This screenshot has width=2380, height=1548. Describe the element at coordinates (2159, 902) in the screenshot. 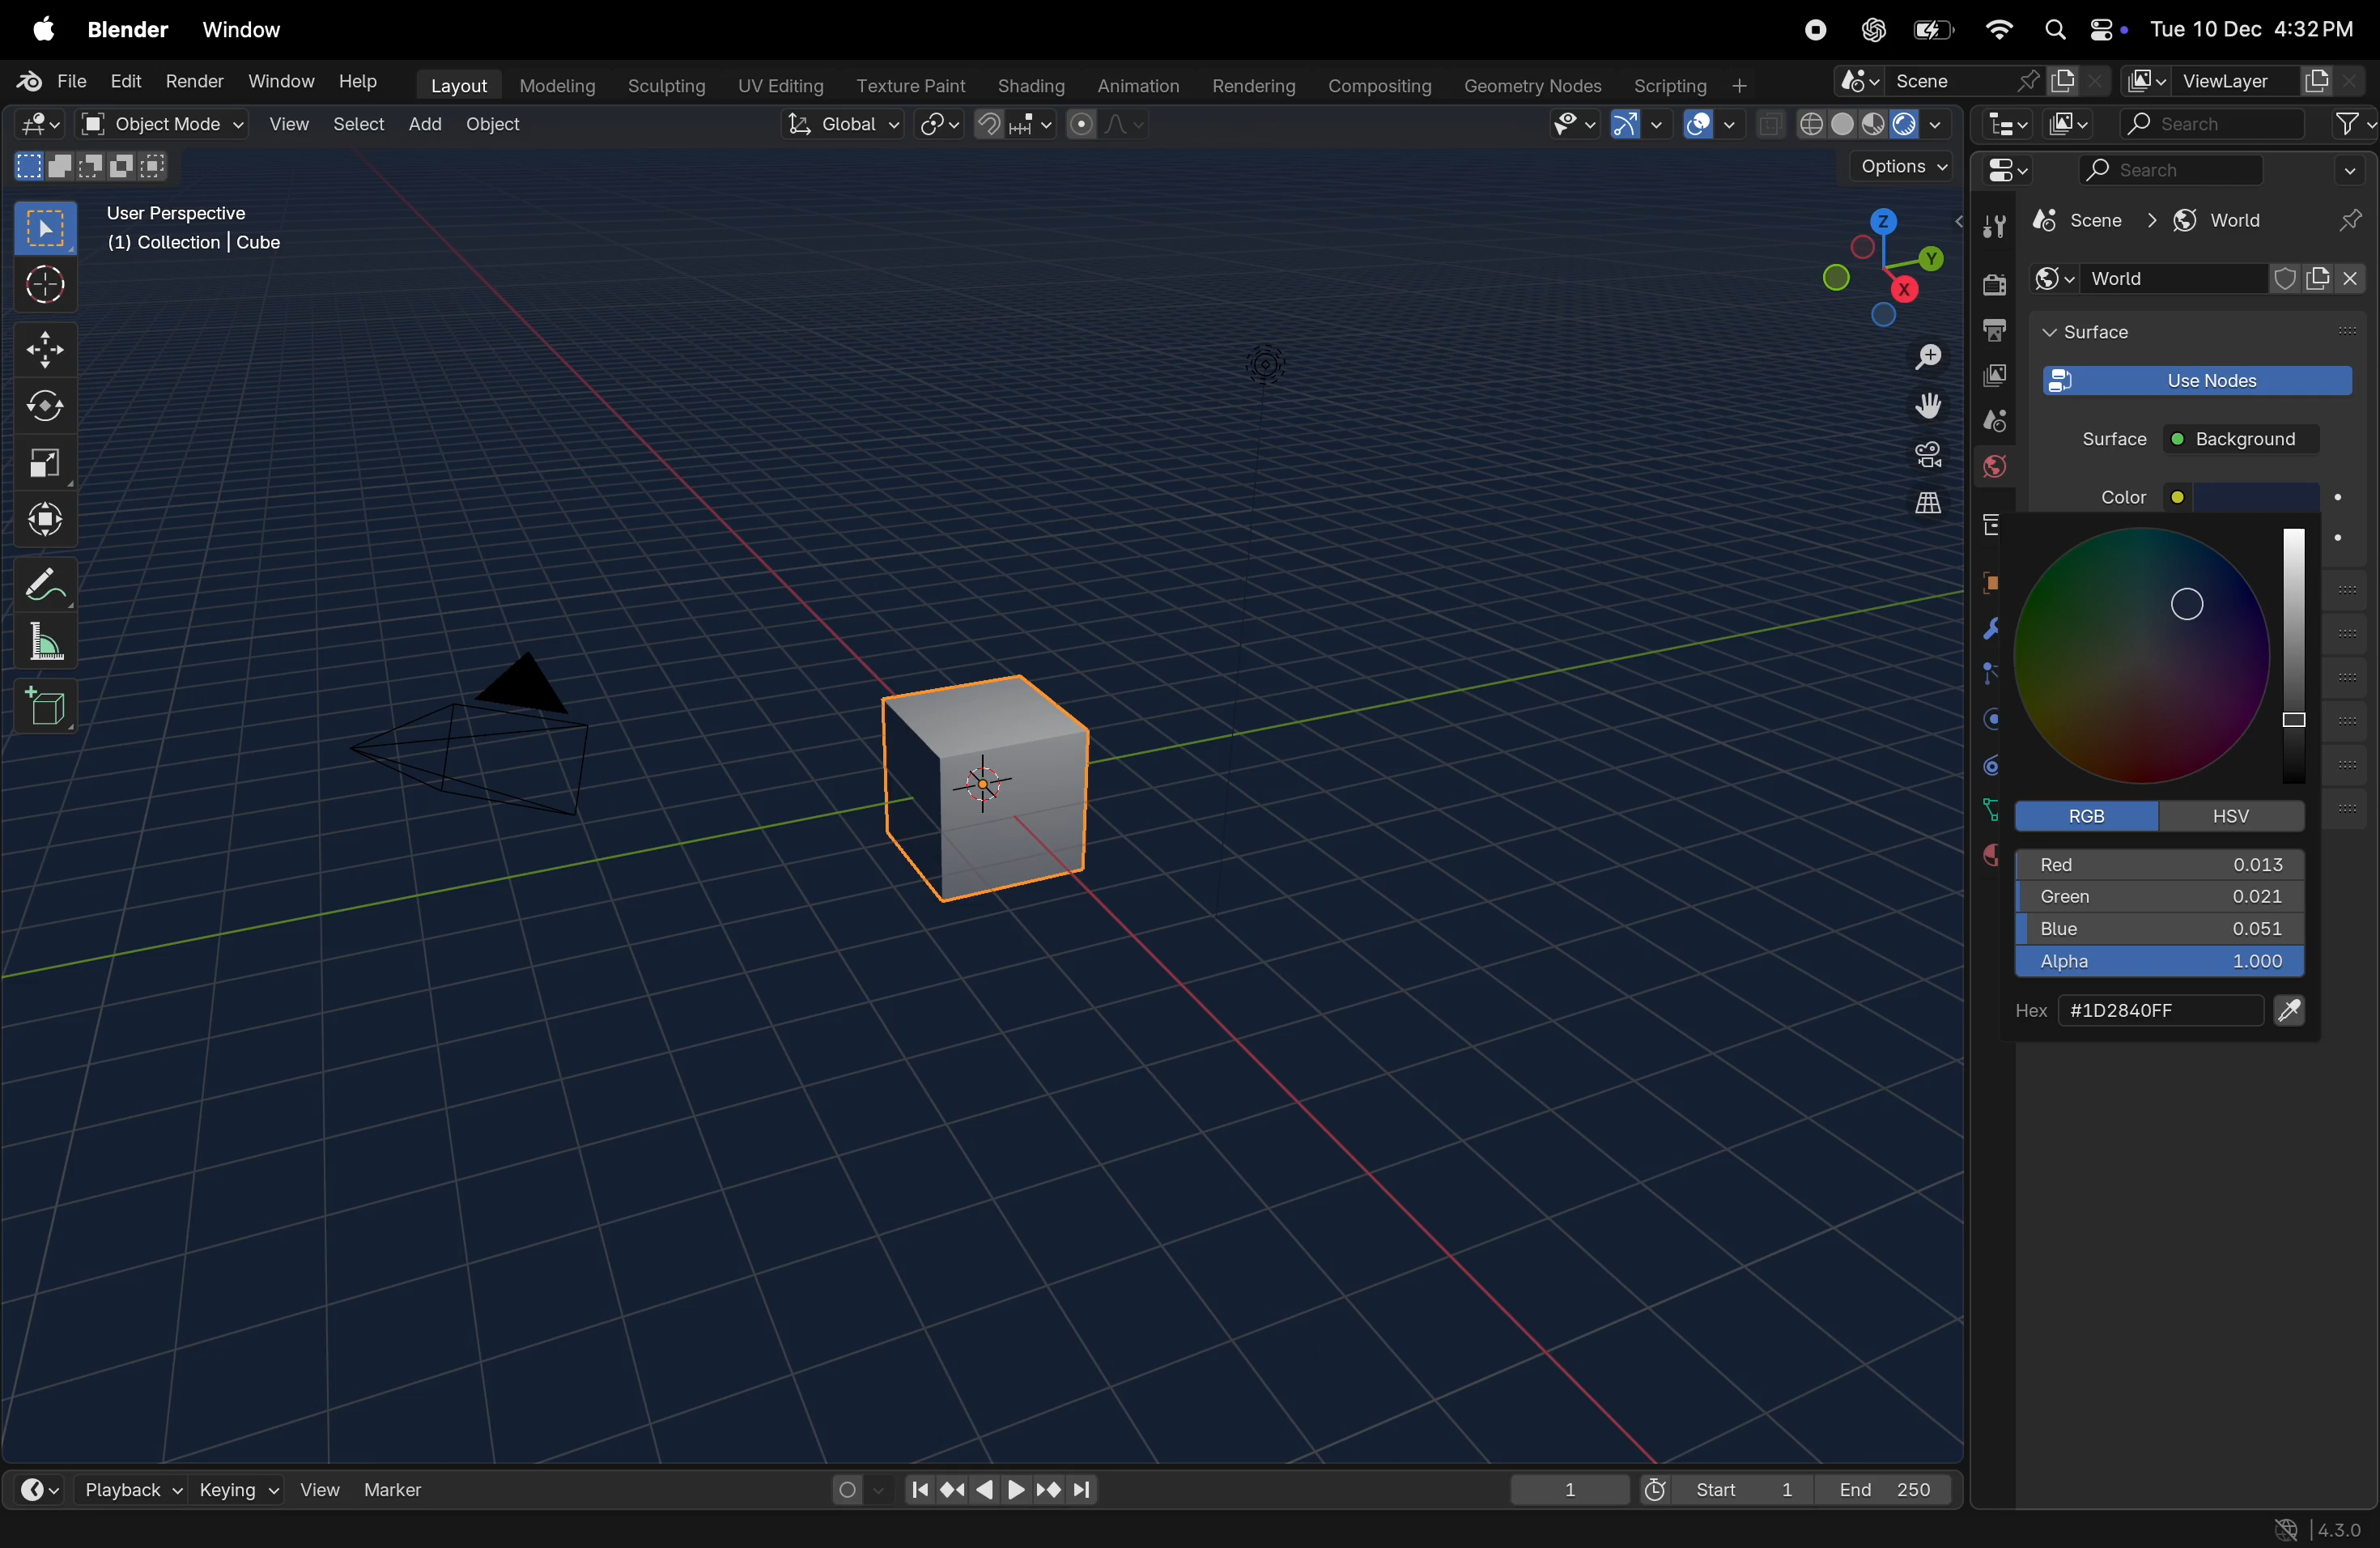

I see `Green` at that location.